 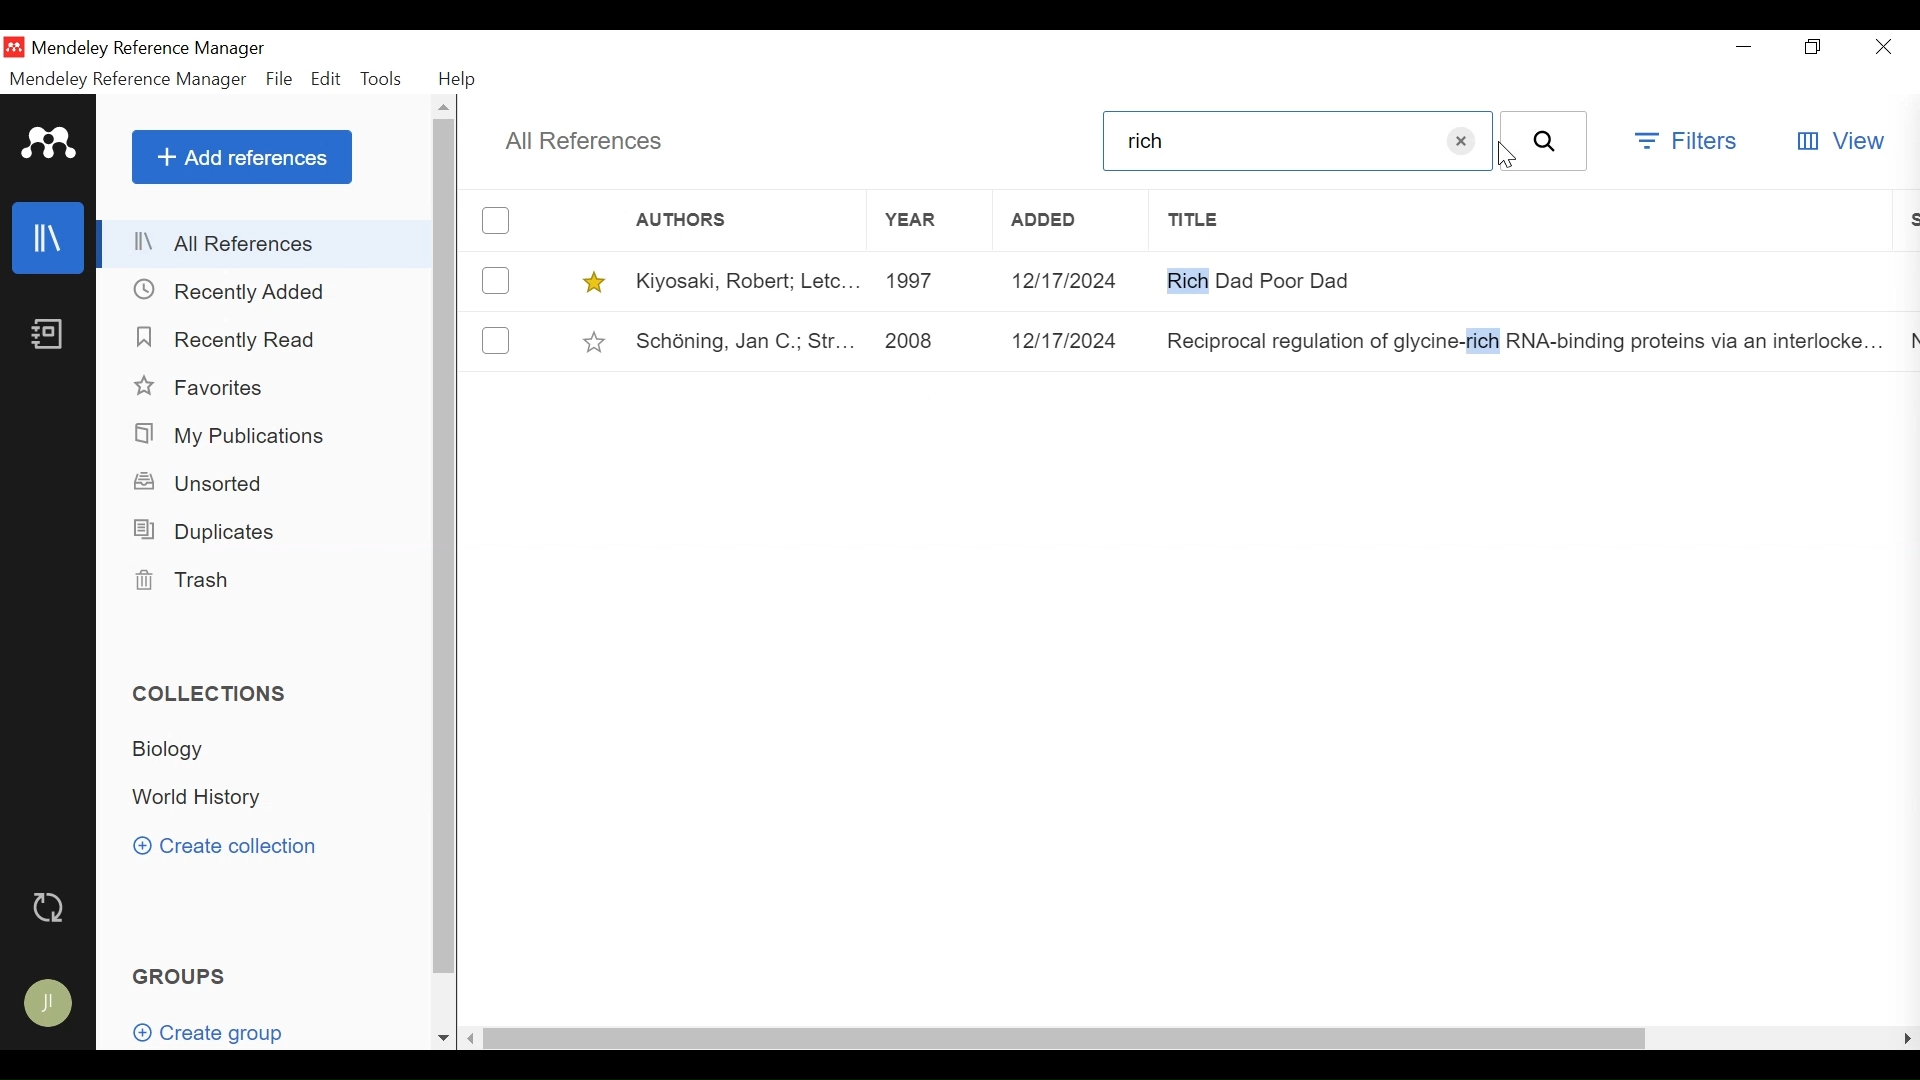 What do you see at coordinates (50, 238) in the screenshot?
I see `Library` at bounding box center [50, 238].